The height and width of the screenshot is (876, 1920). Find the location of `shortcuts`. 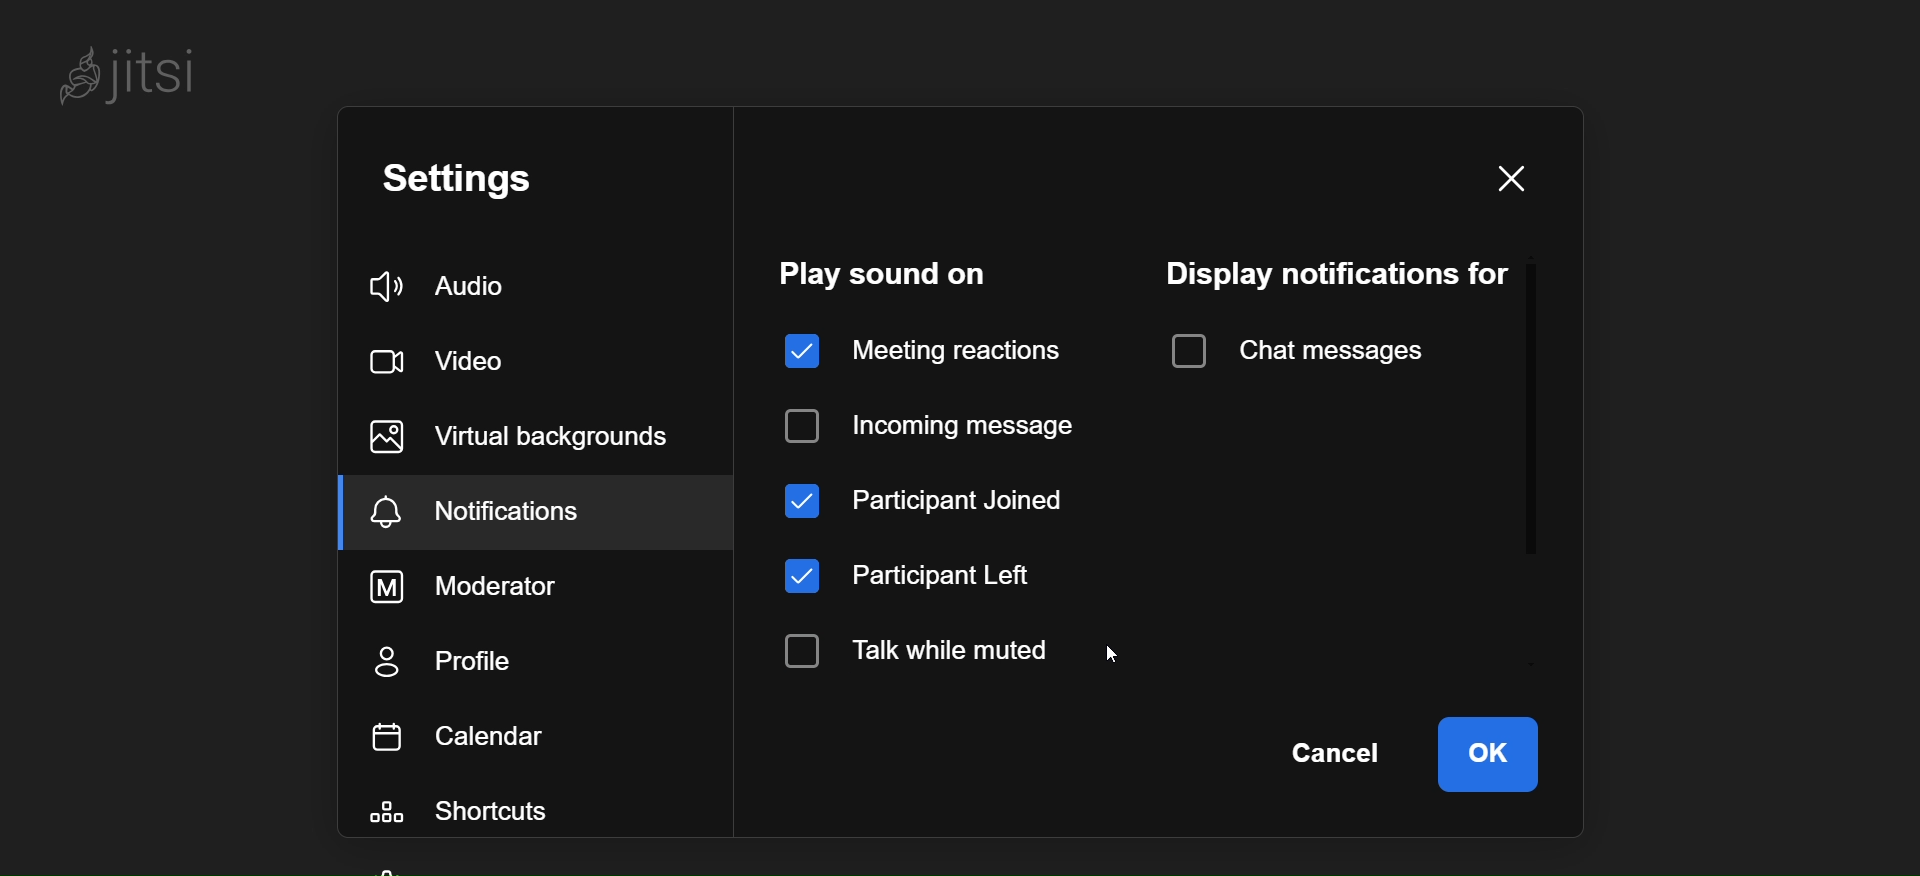

shortcuts is located at coordinates (468, 808).